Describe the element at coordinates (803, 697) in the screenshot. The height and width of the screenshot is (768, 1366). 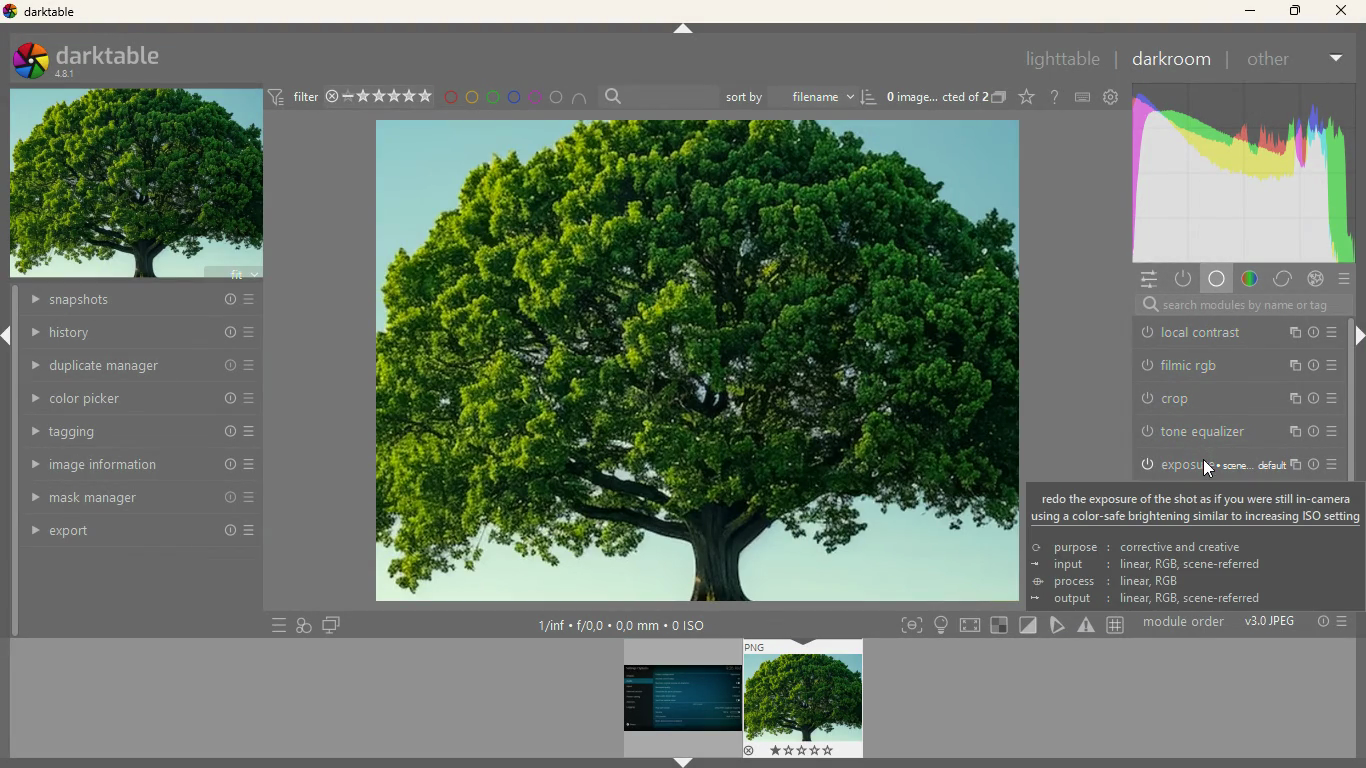
I see `image` at that location.